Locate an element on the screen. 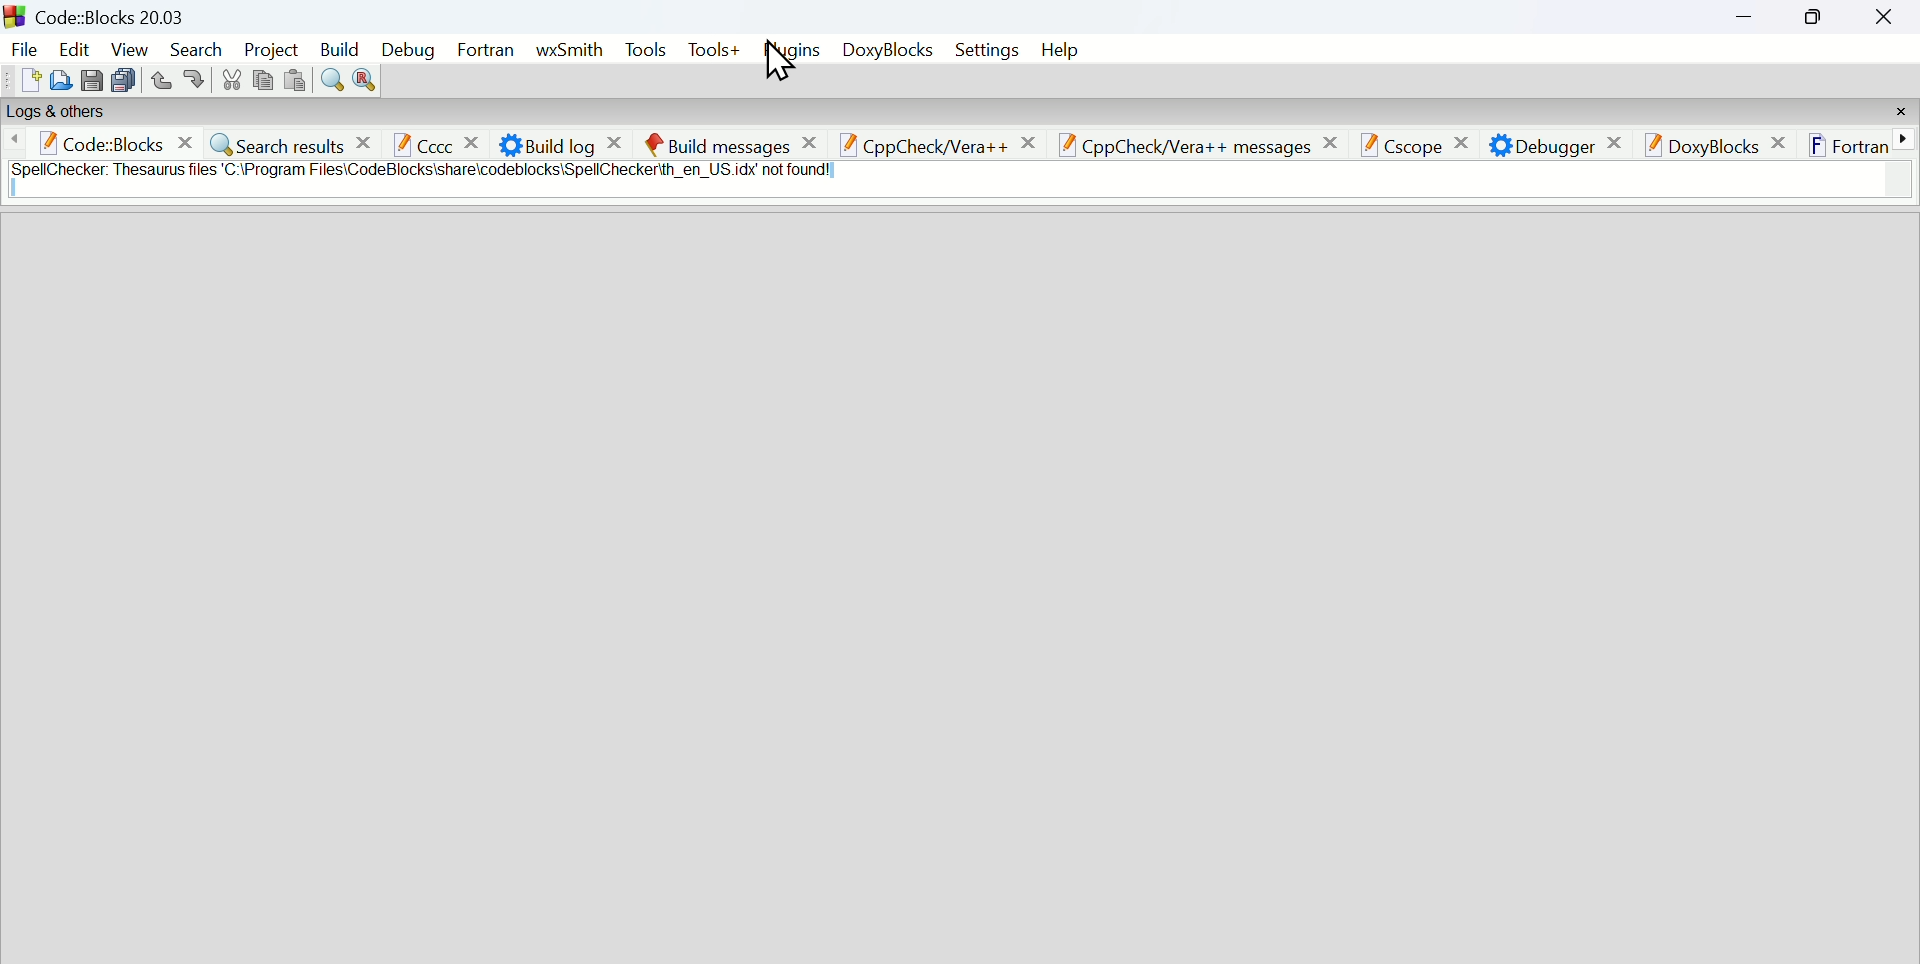  Search is located at coordinates (198, 48).